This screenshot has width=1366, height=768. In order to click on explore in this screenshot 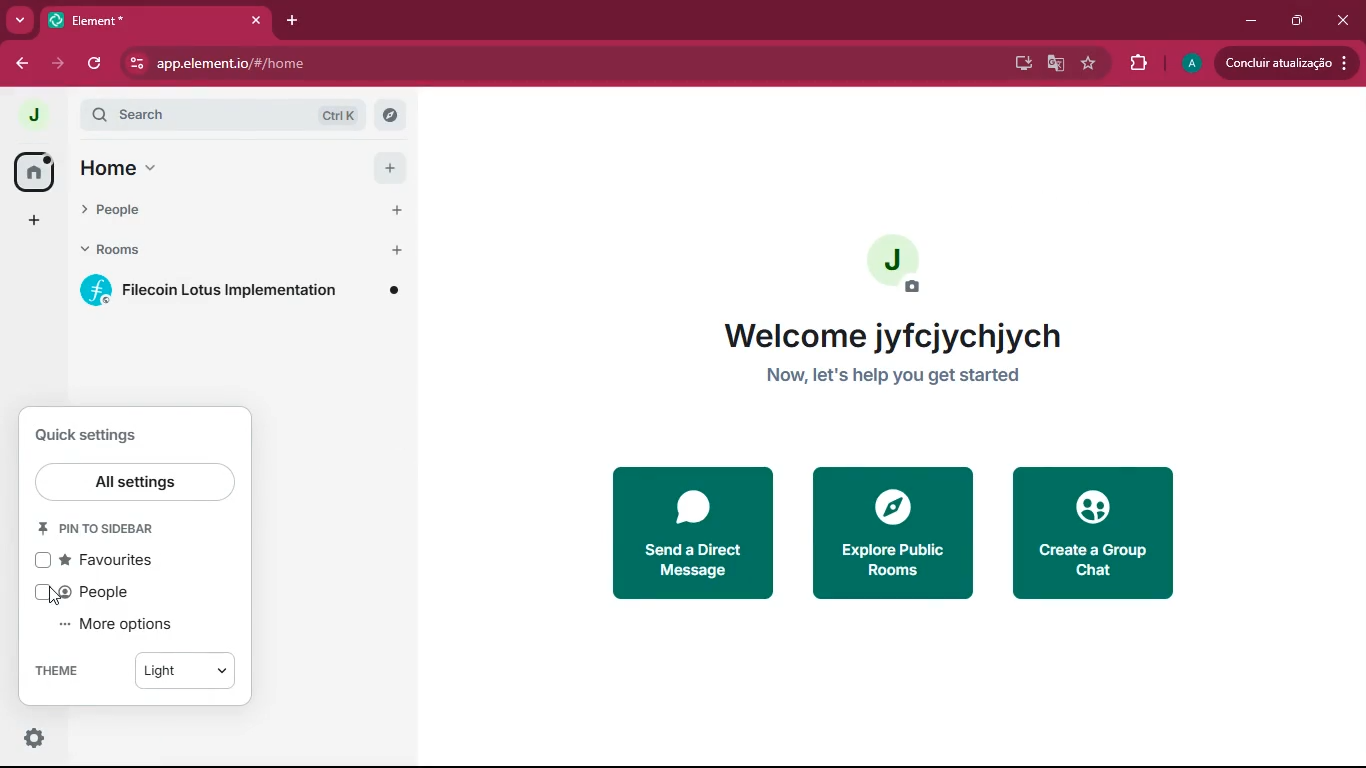, I will do `click(890, 533)`.